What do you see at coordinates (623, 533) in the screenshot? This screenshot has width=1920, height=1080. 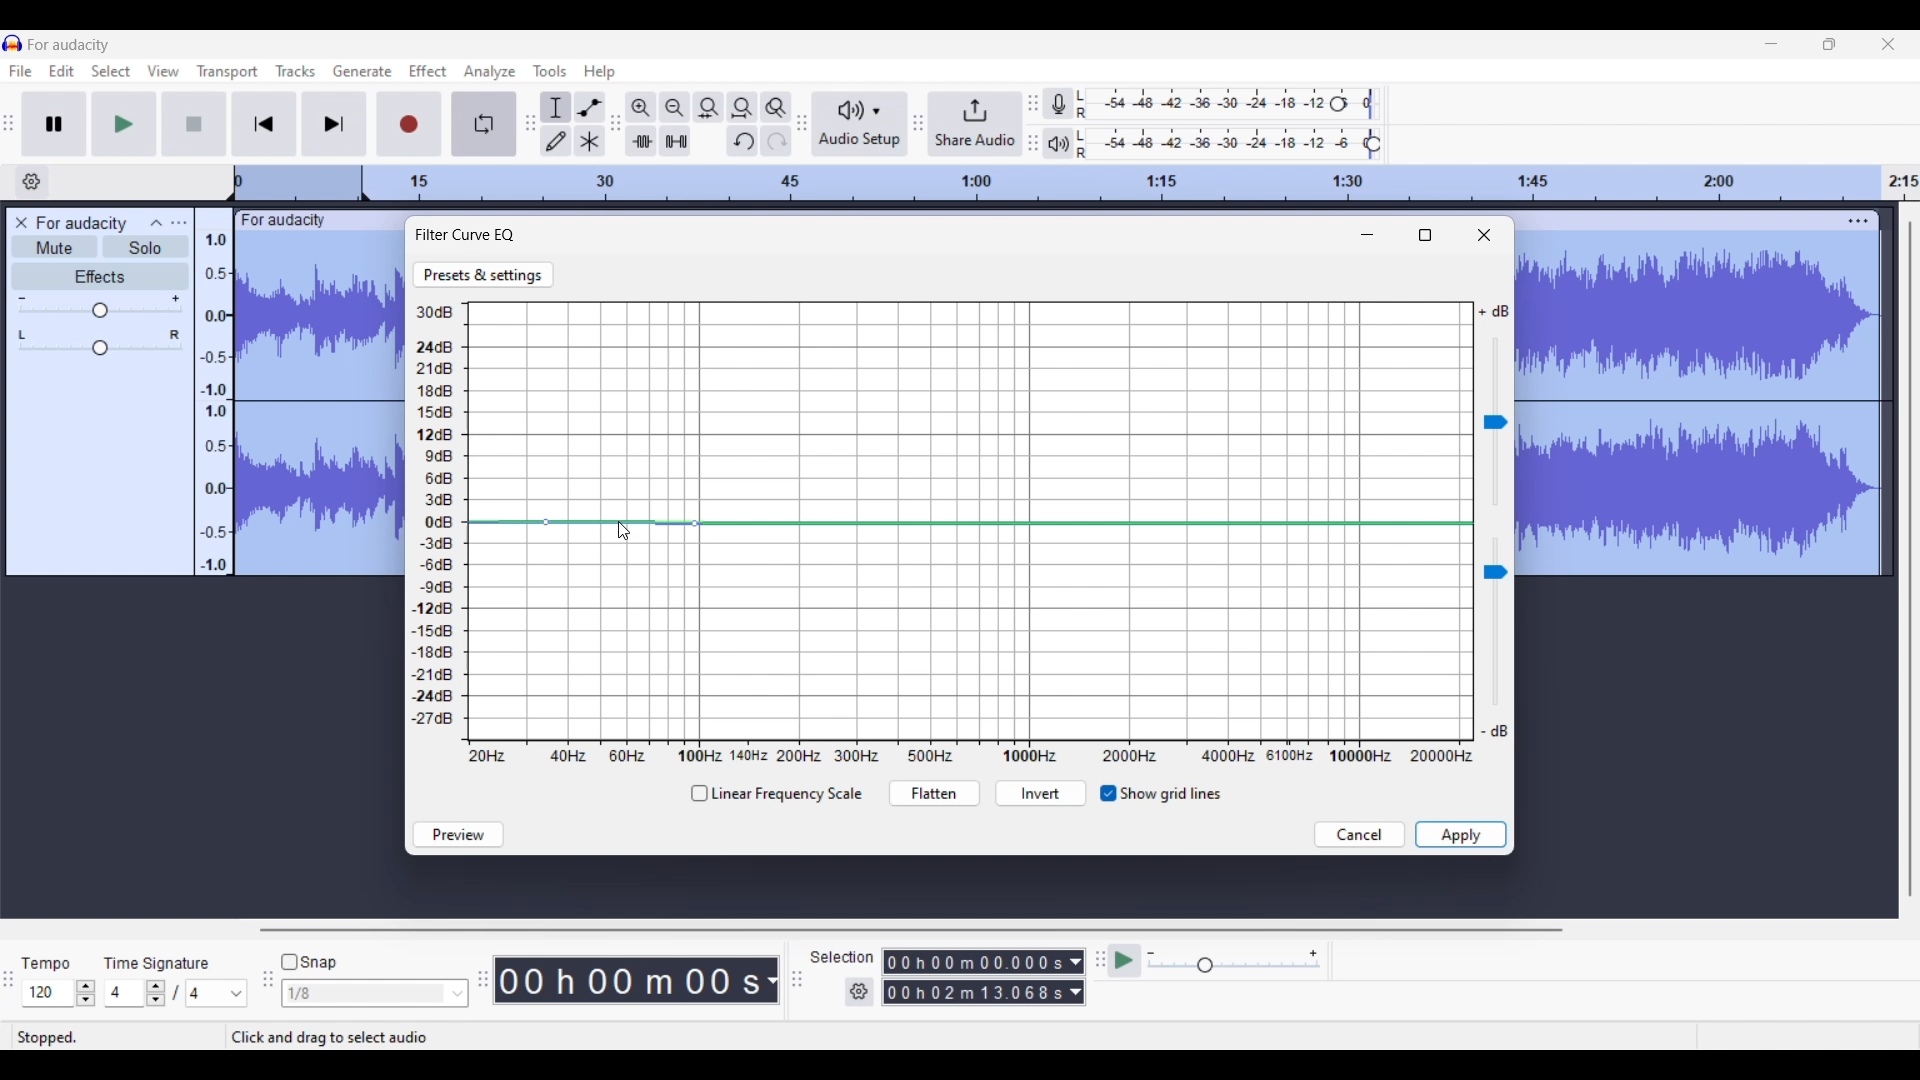 I see `Cursor clicking on curve` at bounding box center [623, 533].